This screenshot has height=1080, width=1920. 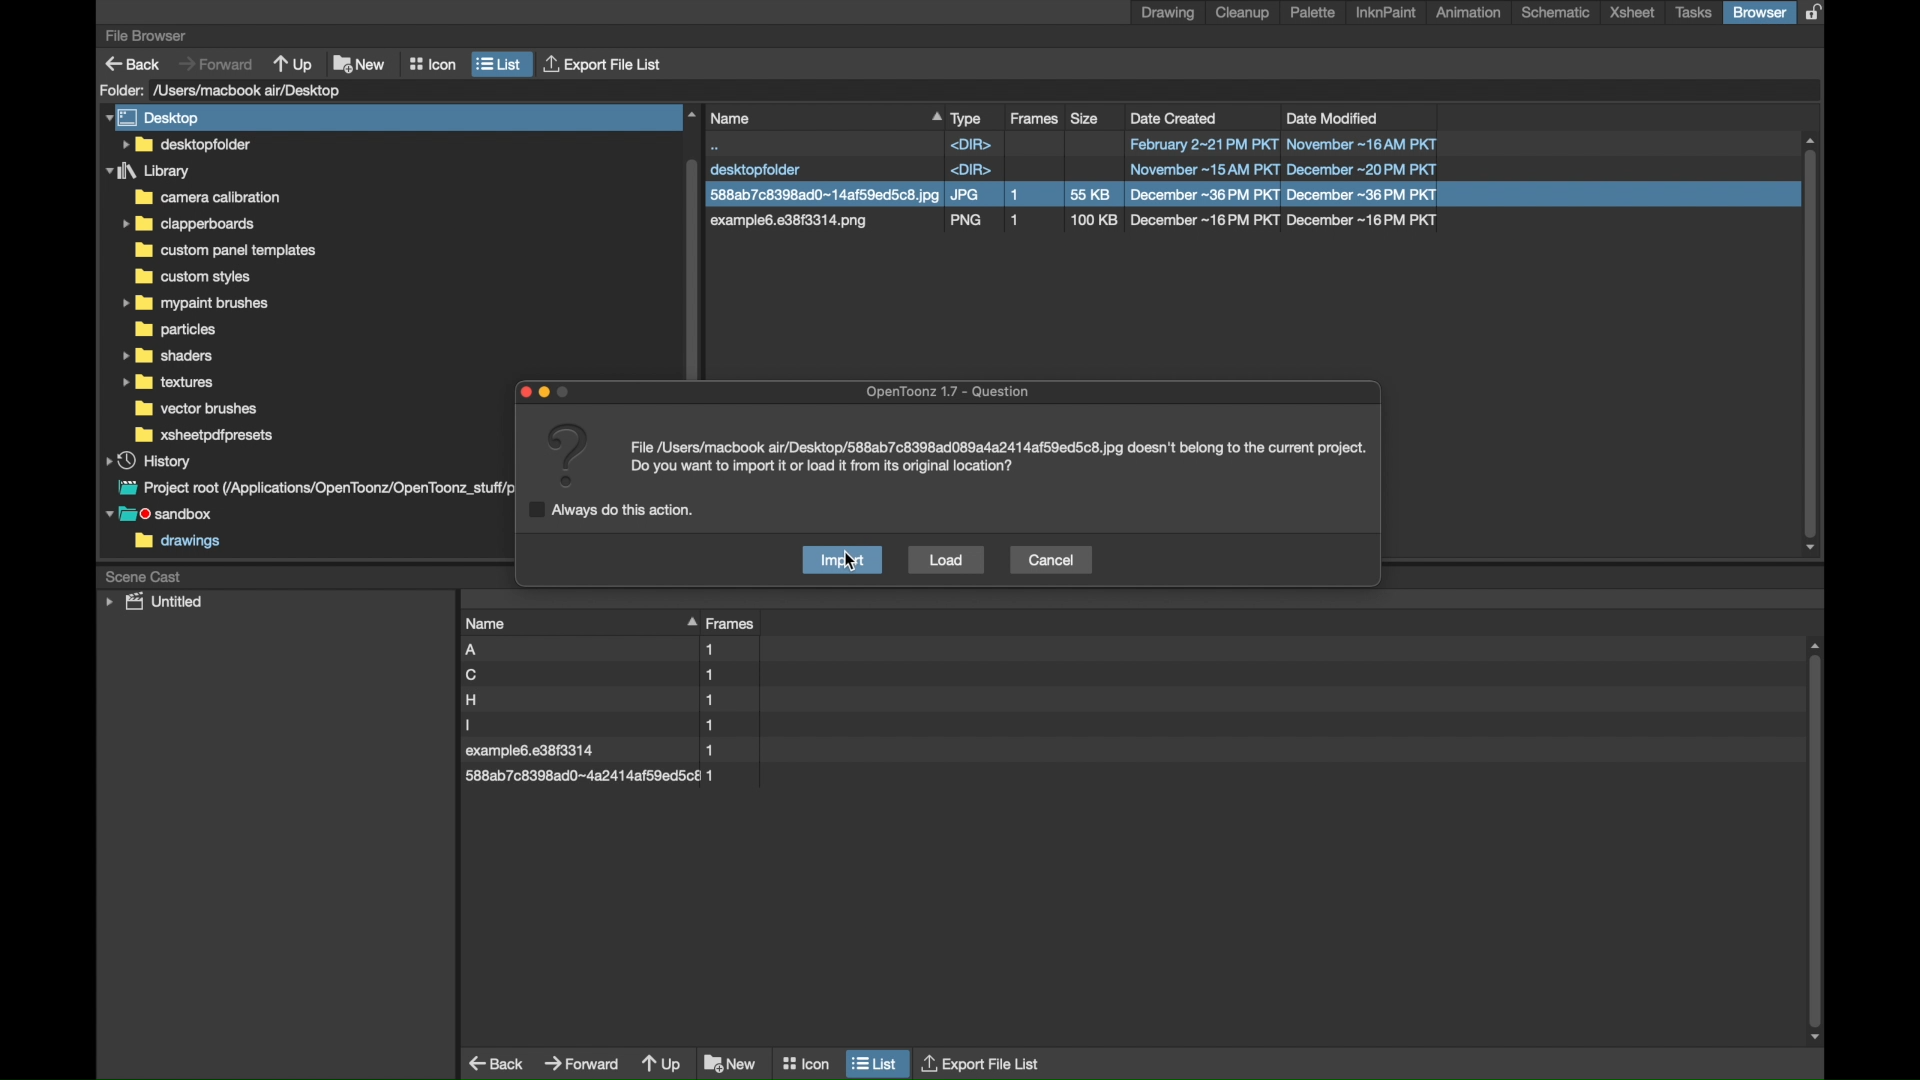 I want to click on date modified, so click(x=1333, y=117).